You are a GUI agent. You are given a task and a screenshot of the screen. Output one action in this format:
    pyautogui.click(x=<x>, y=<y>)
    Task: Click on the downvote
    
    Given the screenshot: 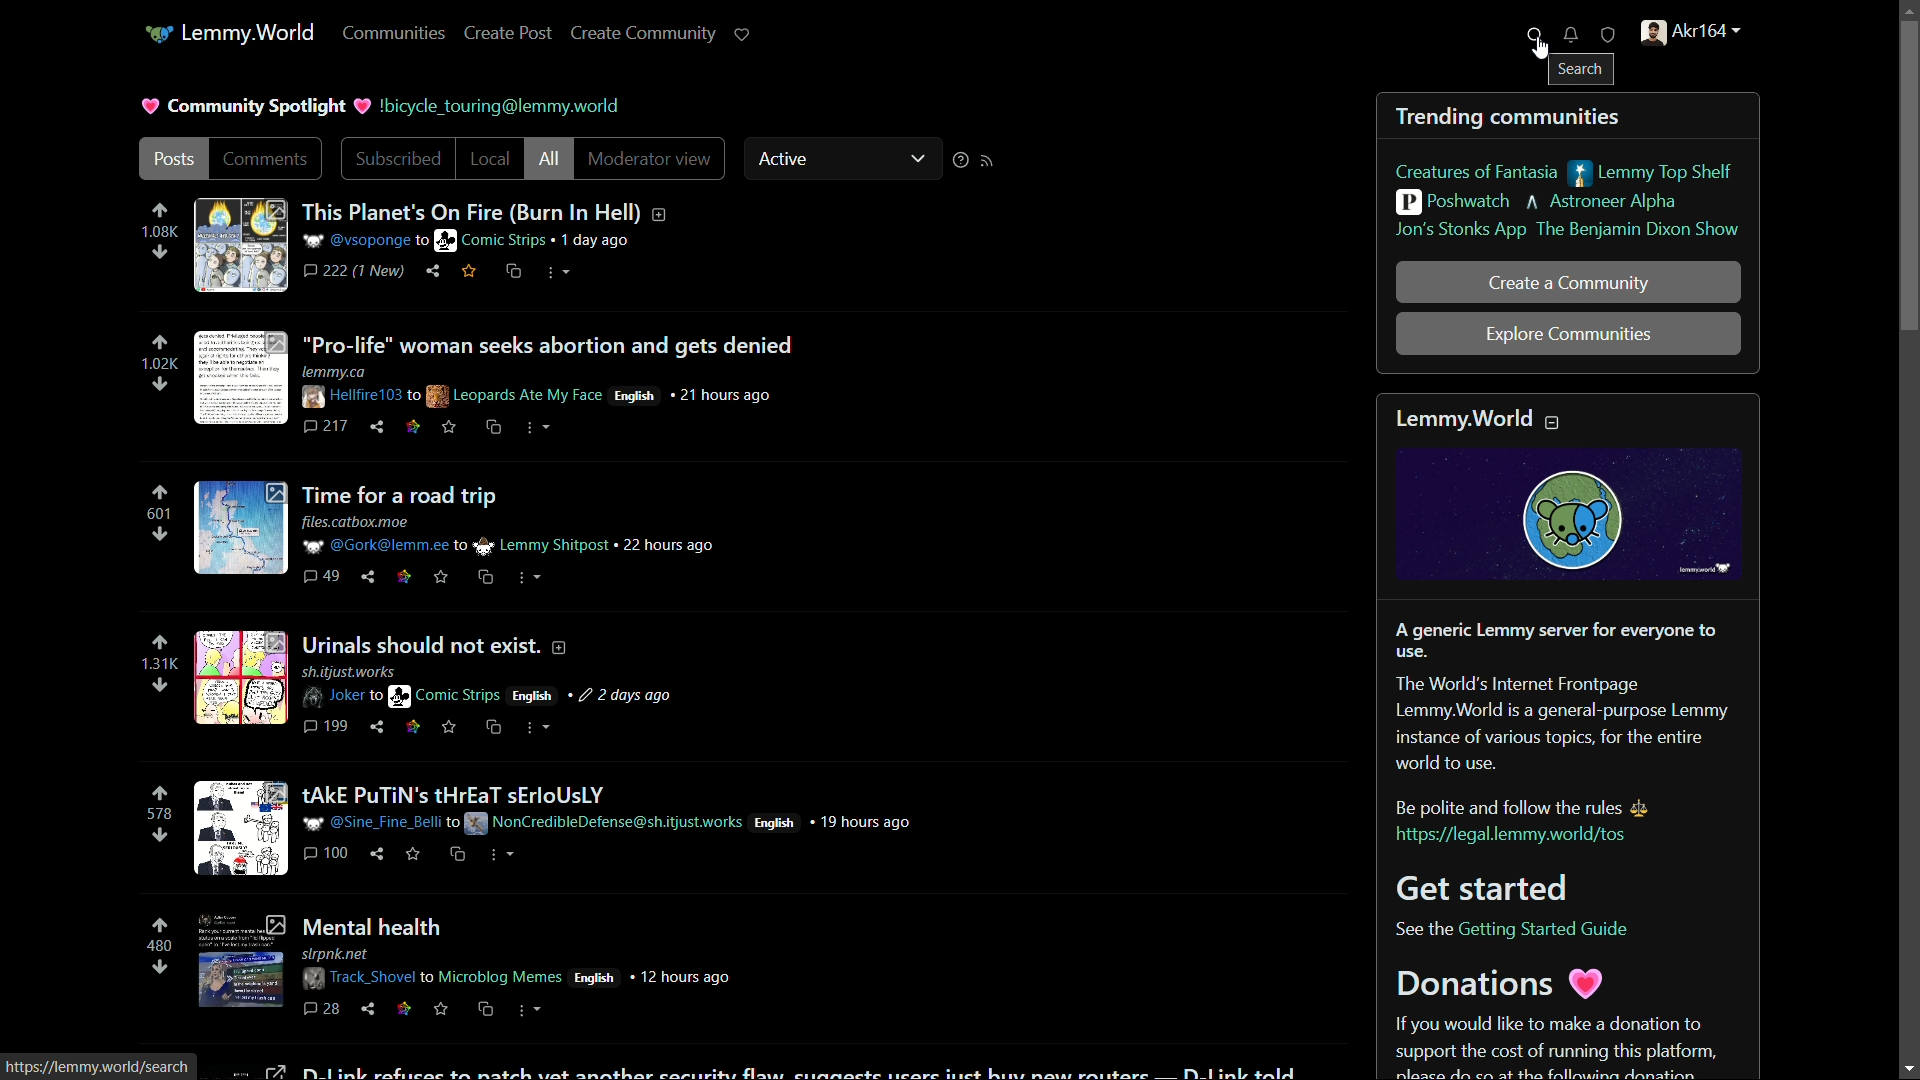 What is the action you would take?
    pyautogui.click(x=159, y=536)
    